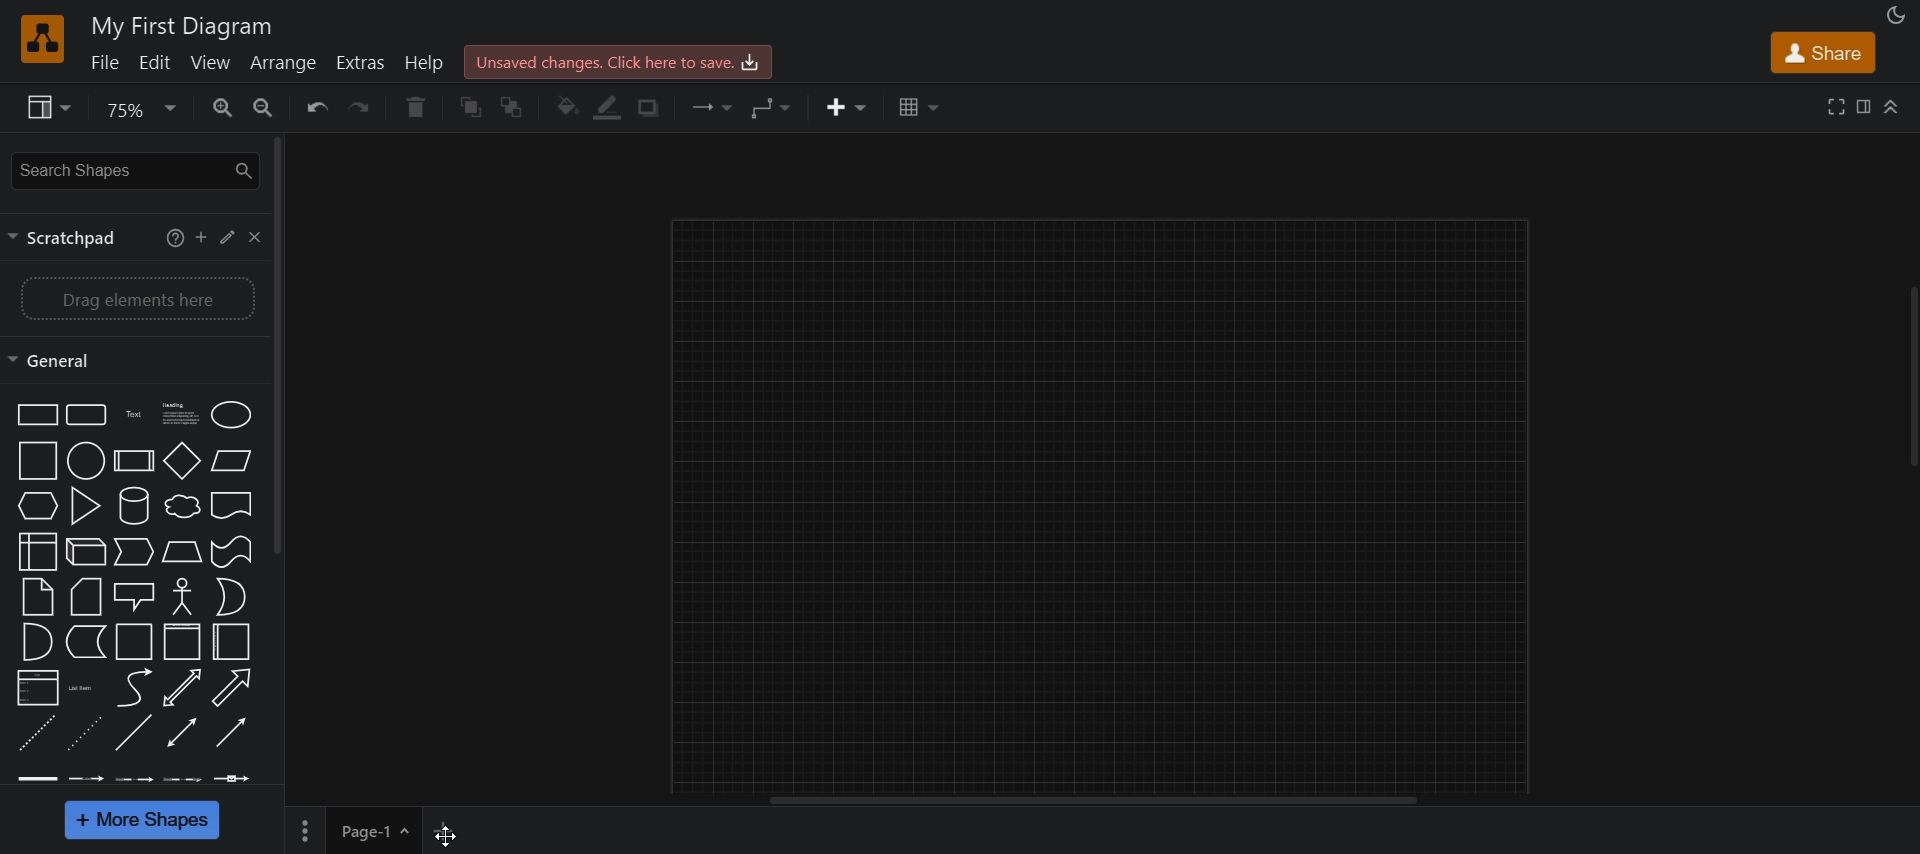  What do you see at coordinates (141, 822) in the screenshot?
I see `more shapes` at bounding box center [141, 822].